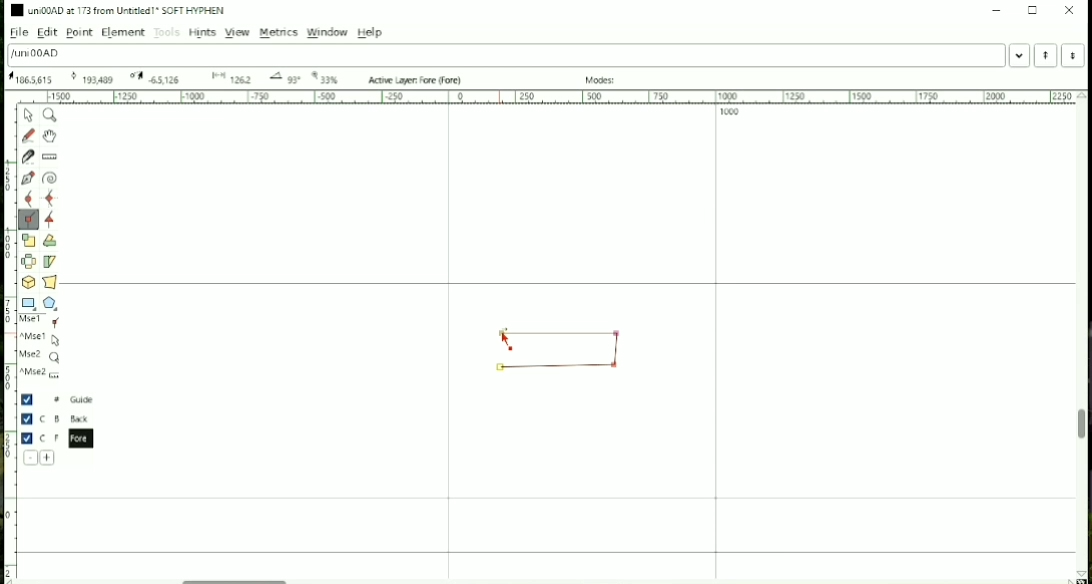  What do you see at coordinates (49, 262) in the screenshot?
I see `Skew the selection` at bounding box center [49, 262].